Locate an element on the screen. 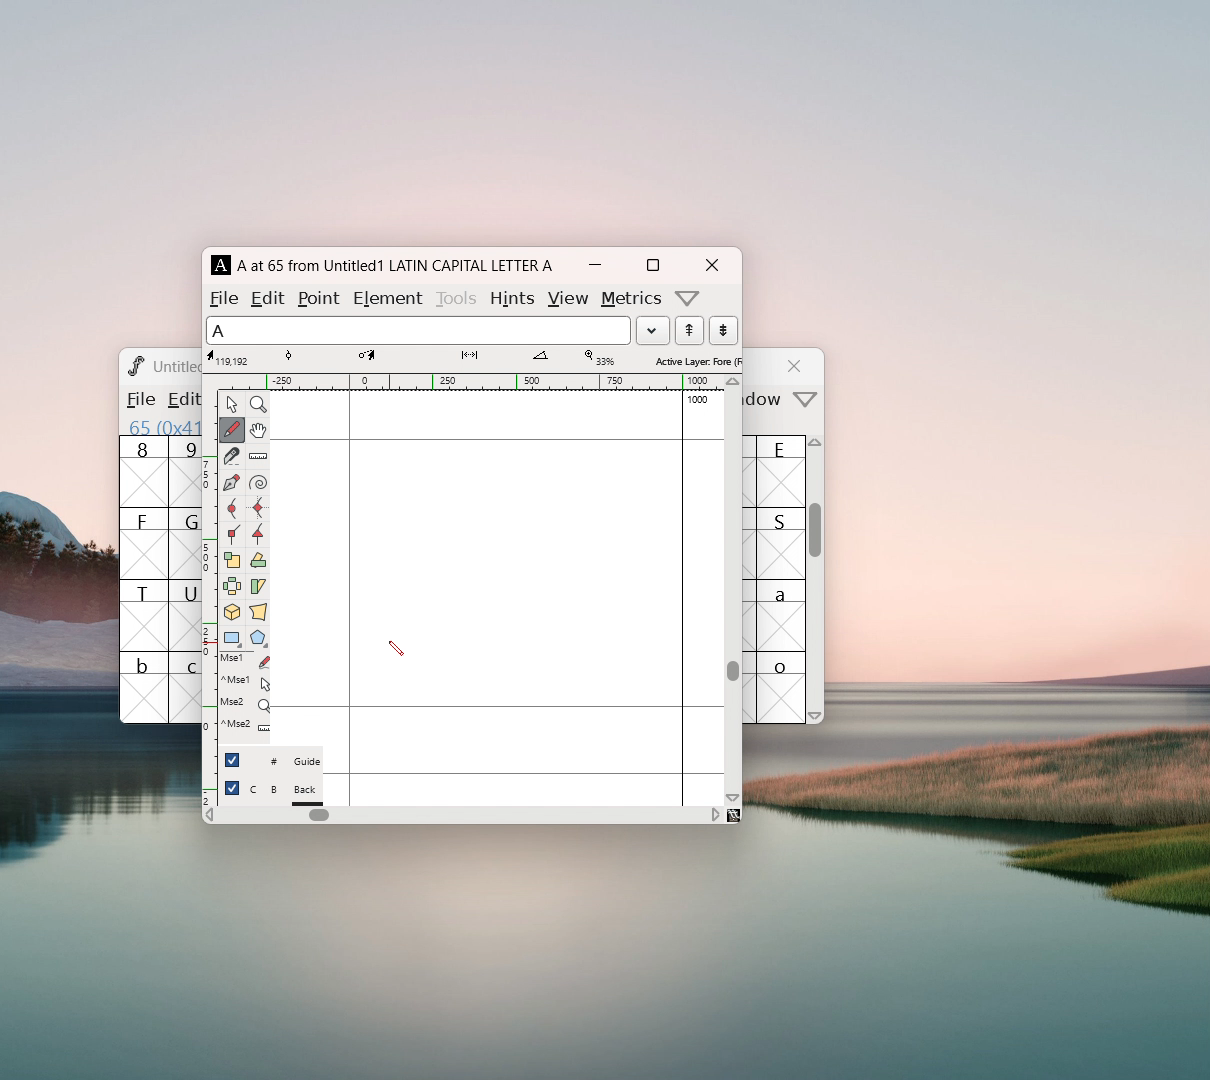 This screenshot has height=1080, width=1210. perspective transformation is located at coordinates (258, 614).